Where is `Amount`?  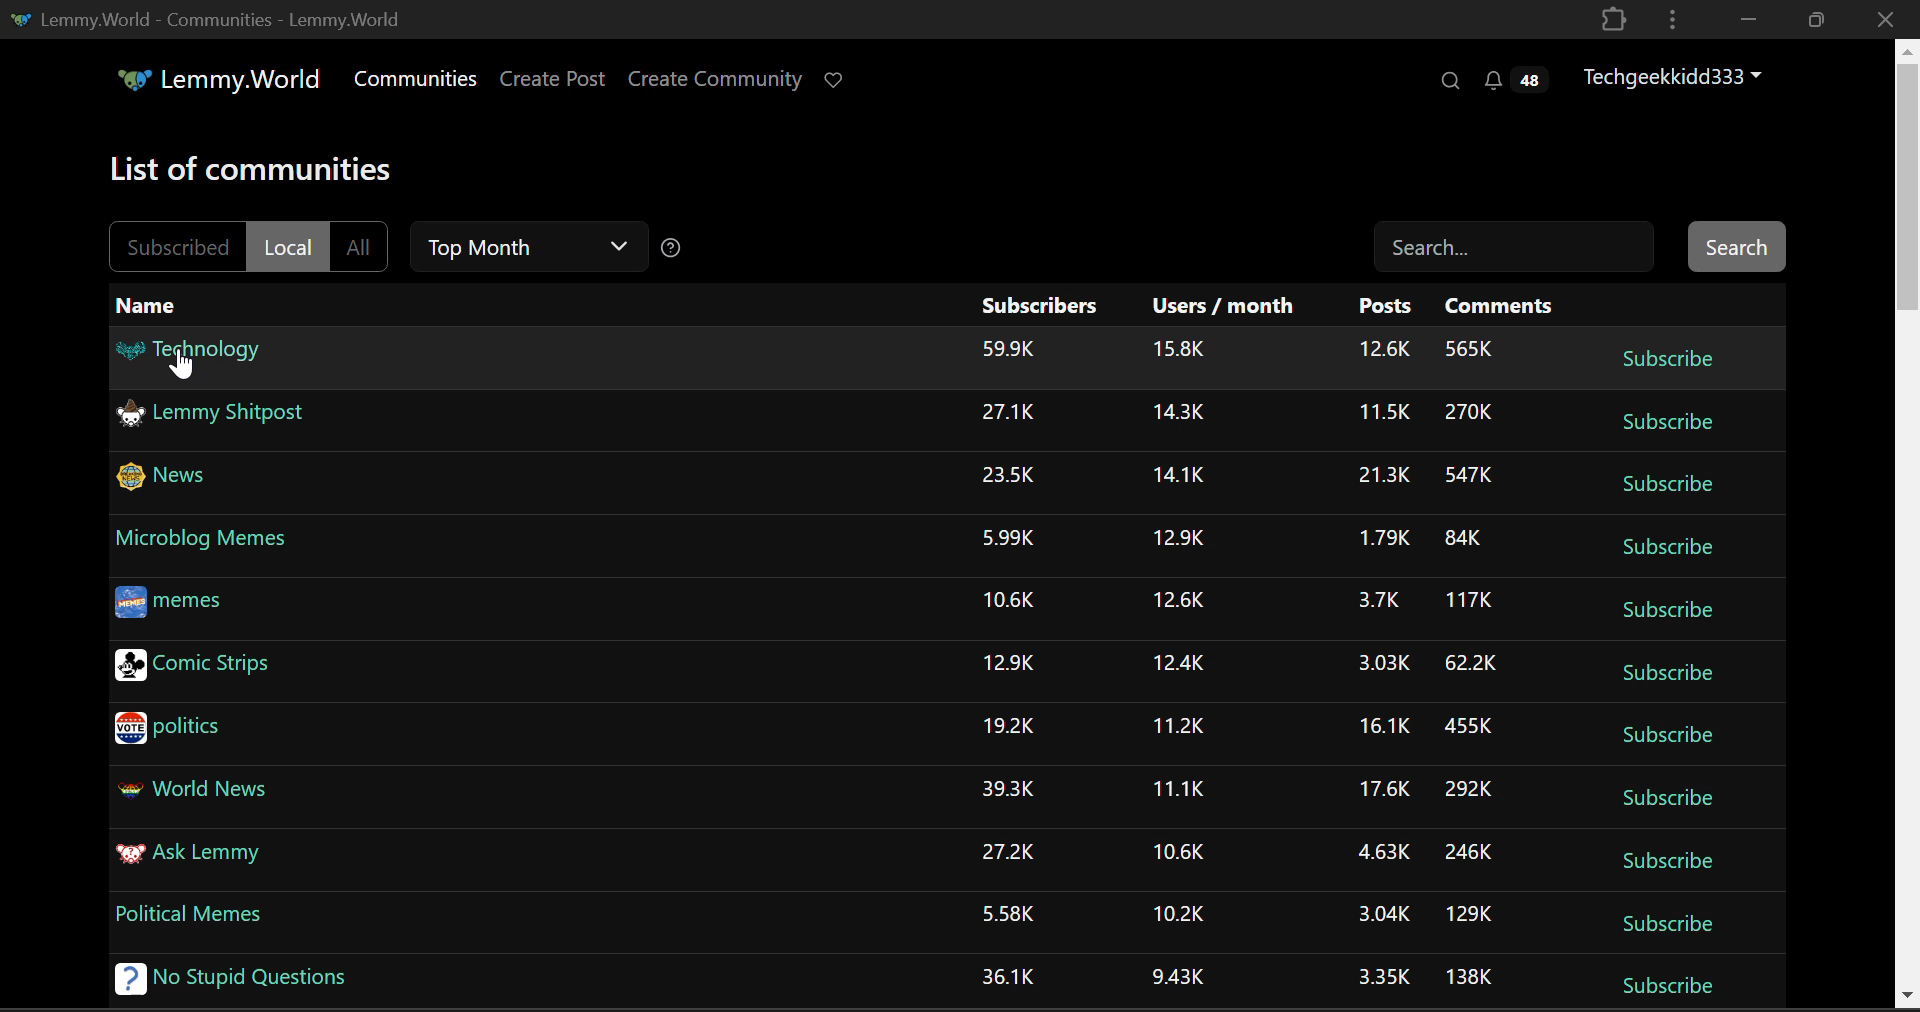 Amount is located at coordinates (1379, 351).